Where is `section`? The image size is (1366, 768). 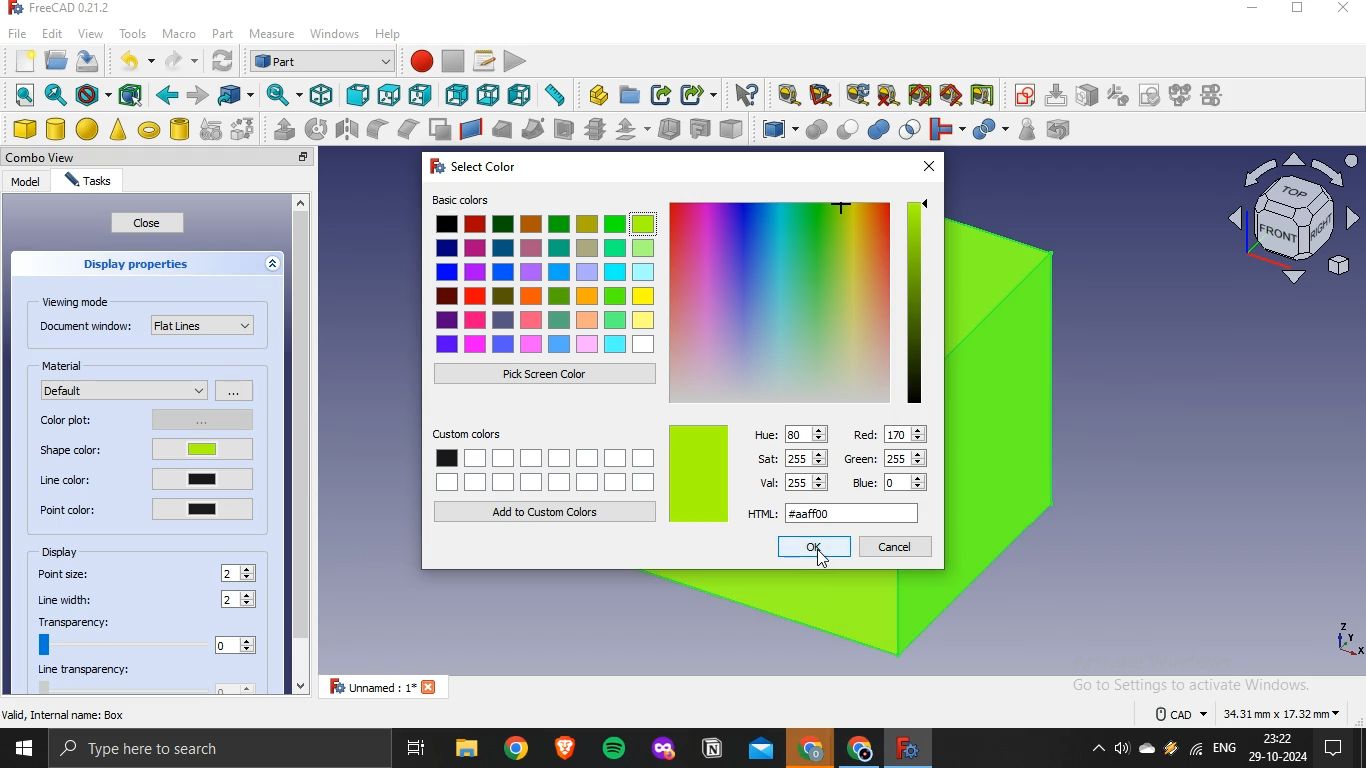
section is located at coordinates (563, 129).